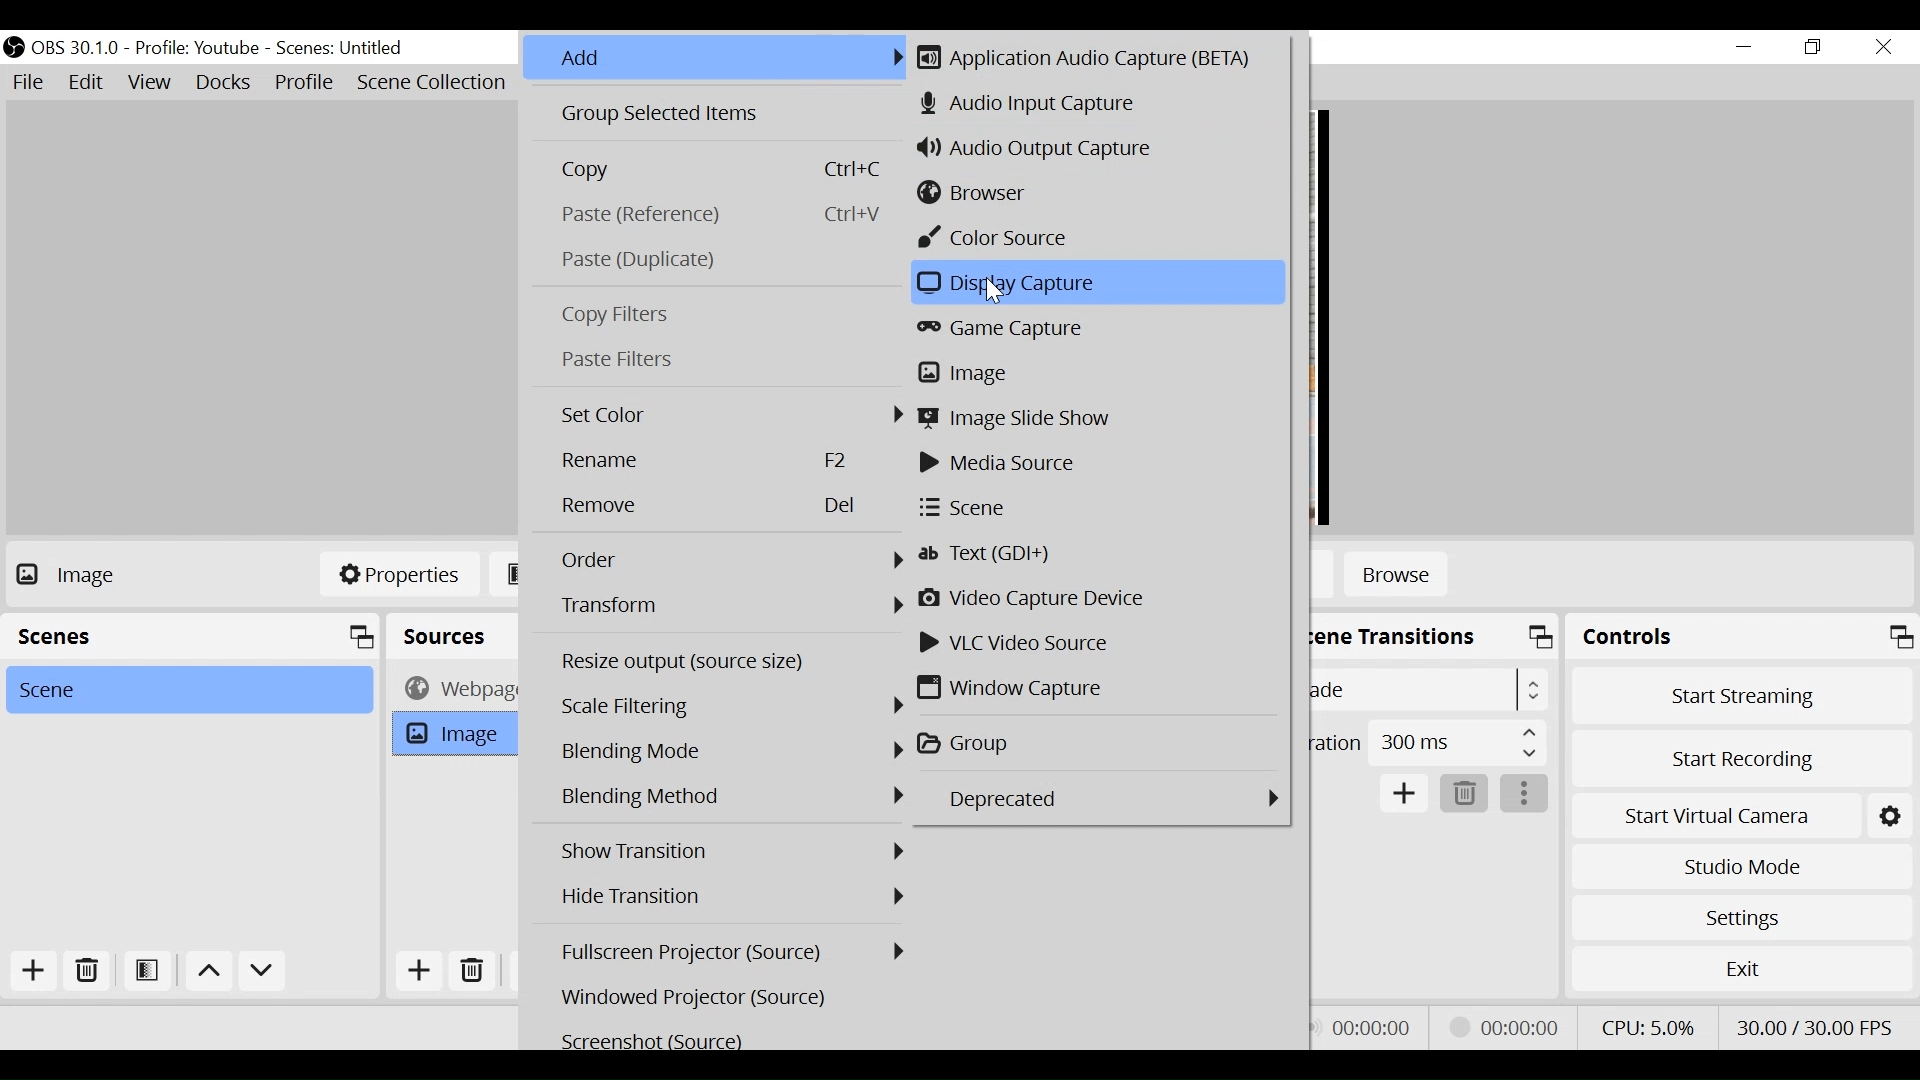 This screenshot has width=1920, height=1080. What do you see at coordinates (1090, 150) in the screenshot?
I see `Audio Output Capture` at bounding box center [1090, 150].